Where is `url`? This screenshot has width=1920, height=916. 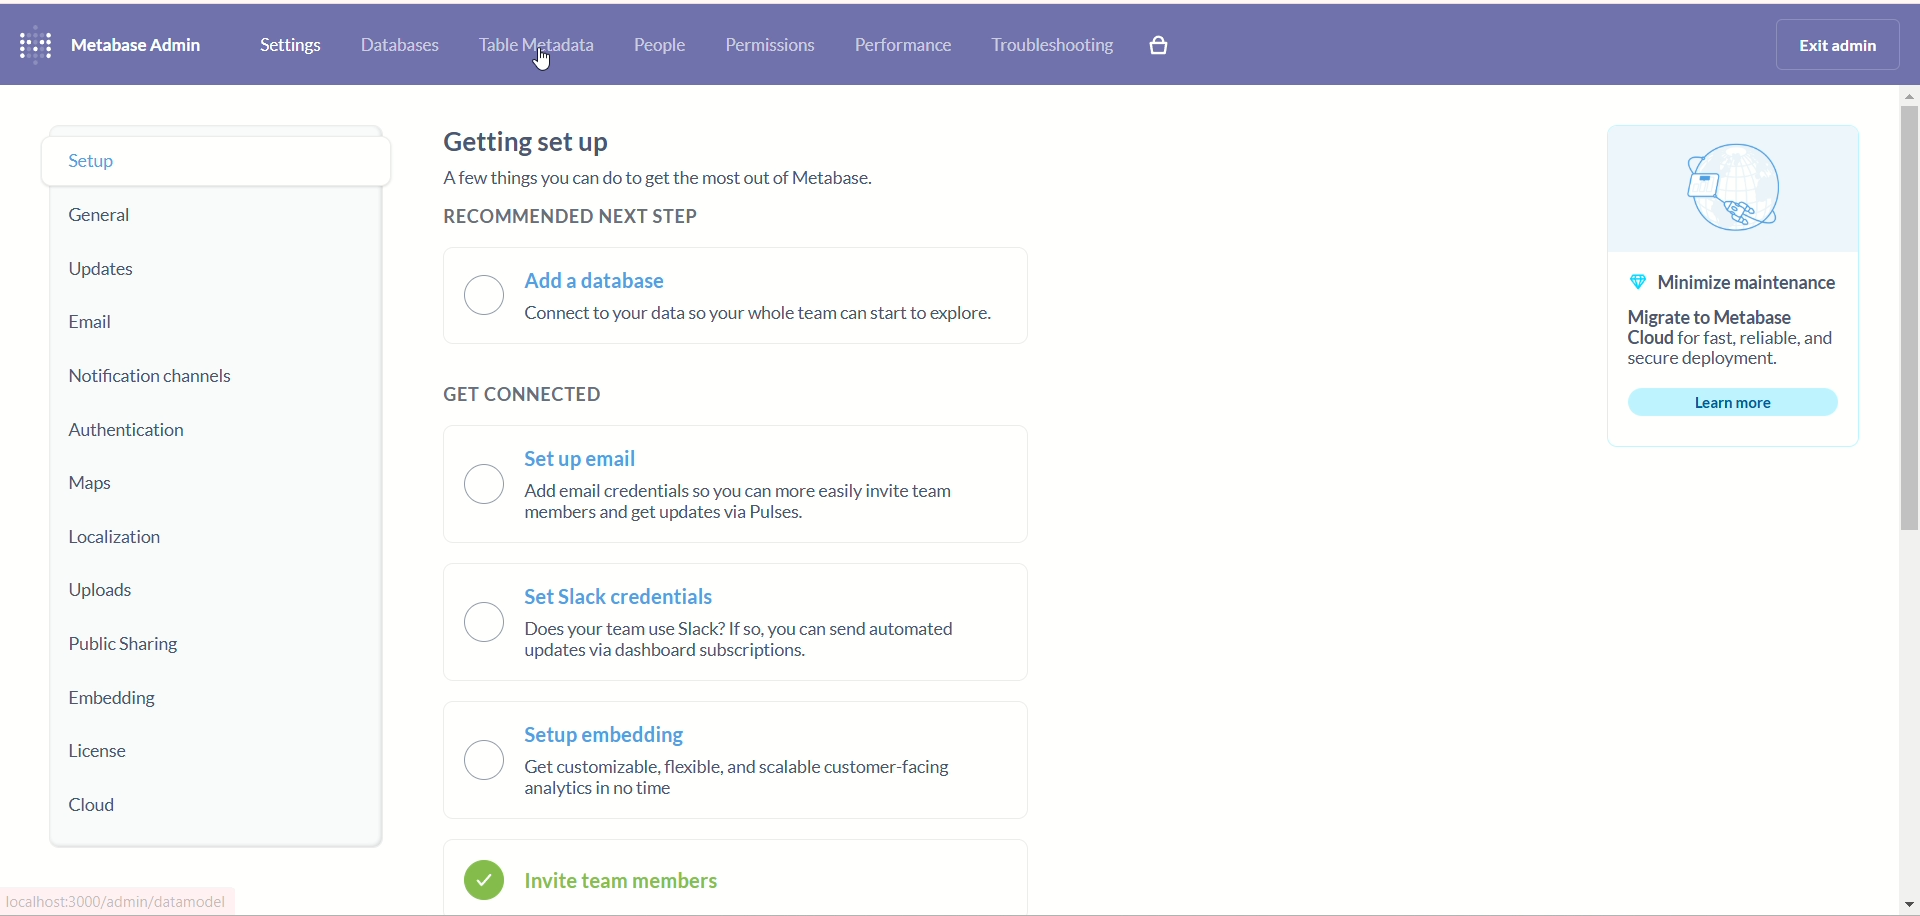
url is located at coordinates (122, 901).